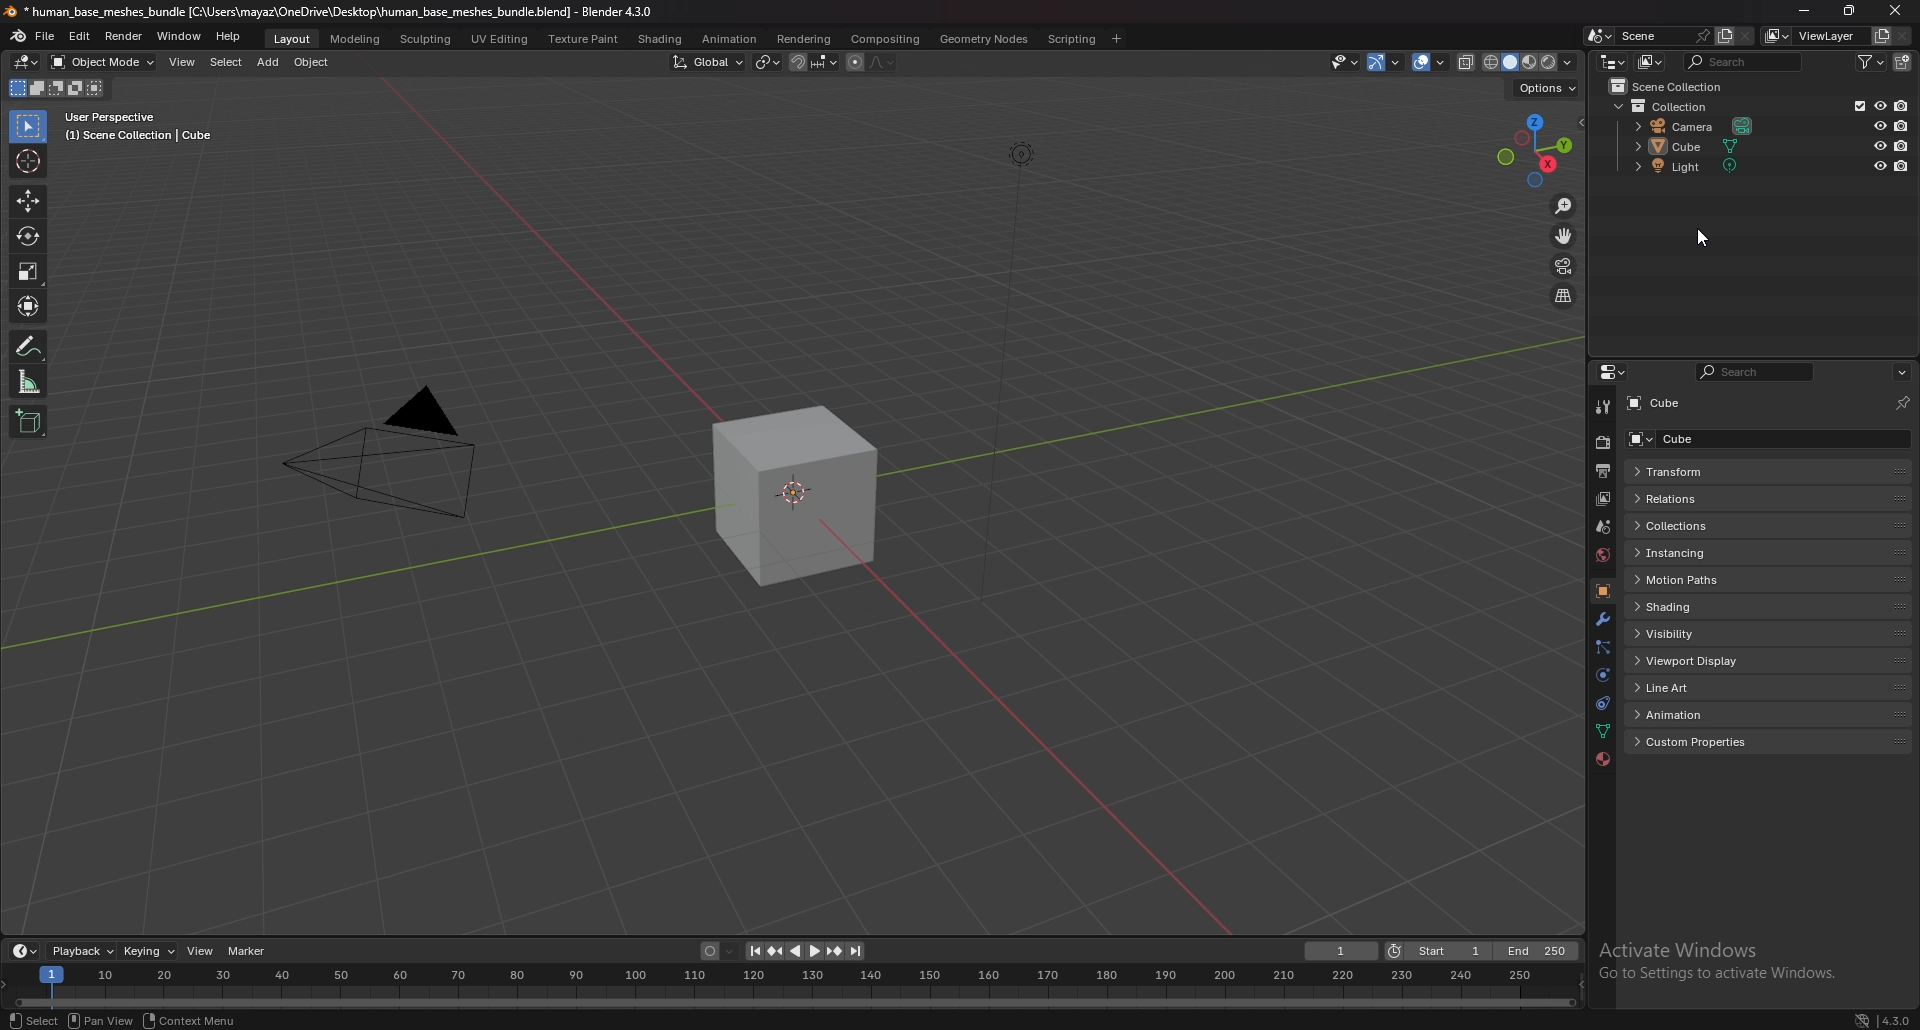 The height and width of the screenshot is (1030, 1920). What do you see at coordinates (1604, 675) in the screenshot?
I see `physics` at bounding box center [1604, 675].